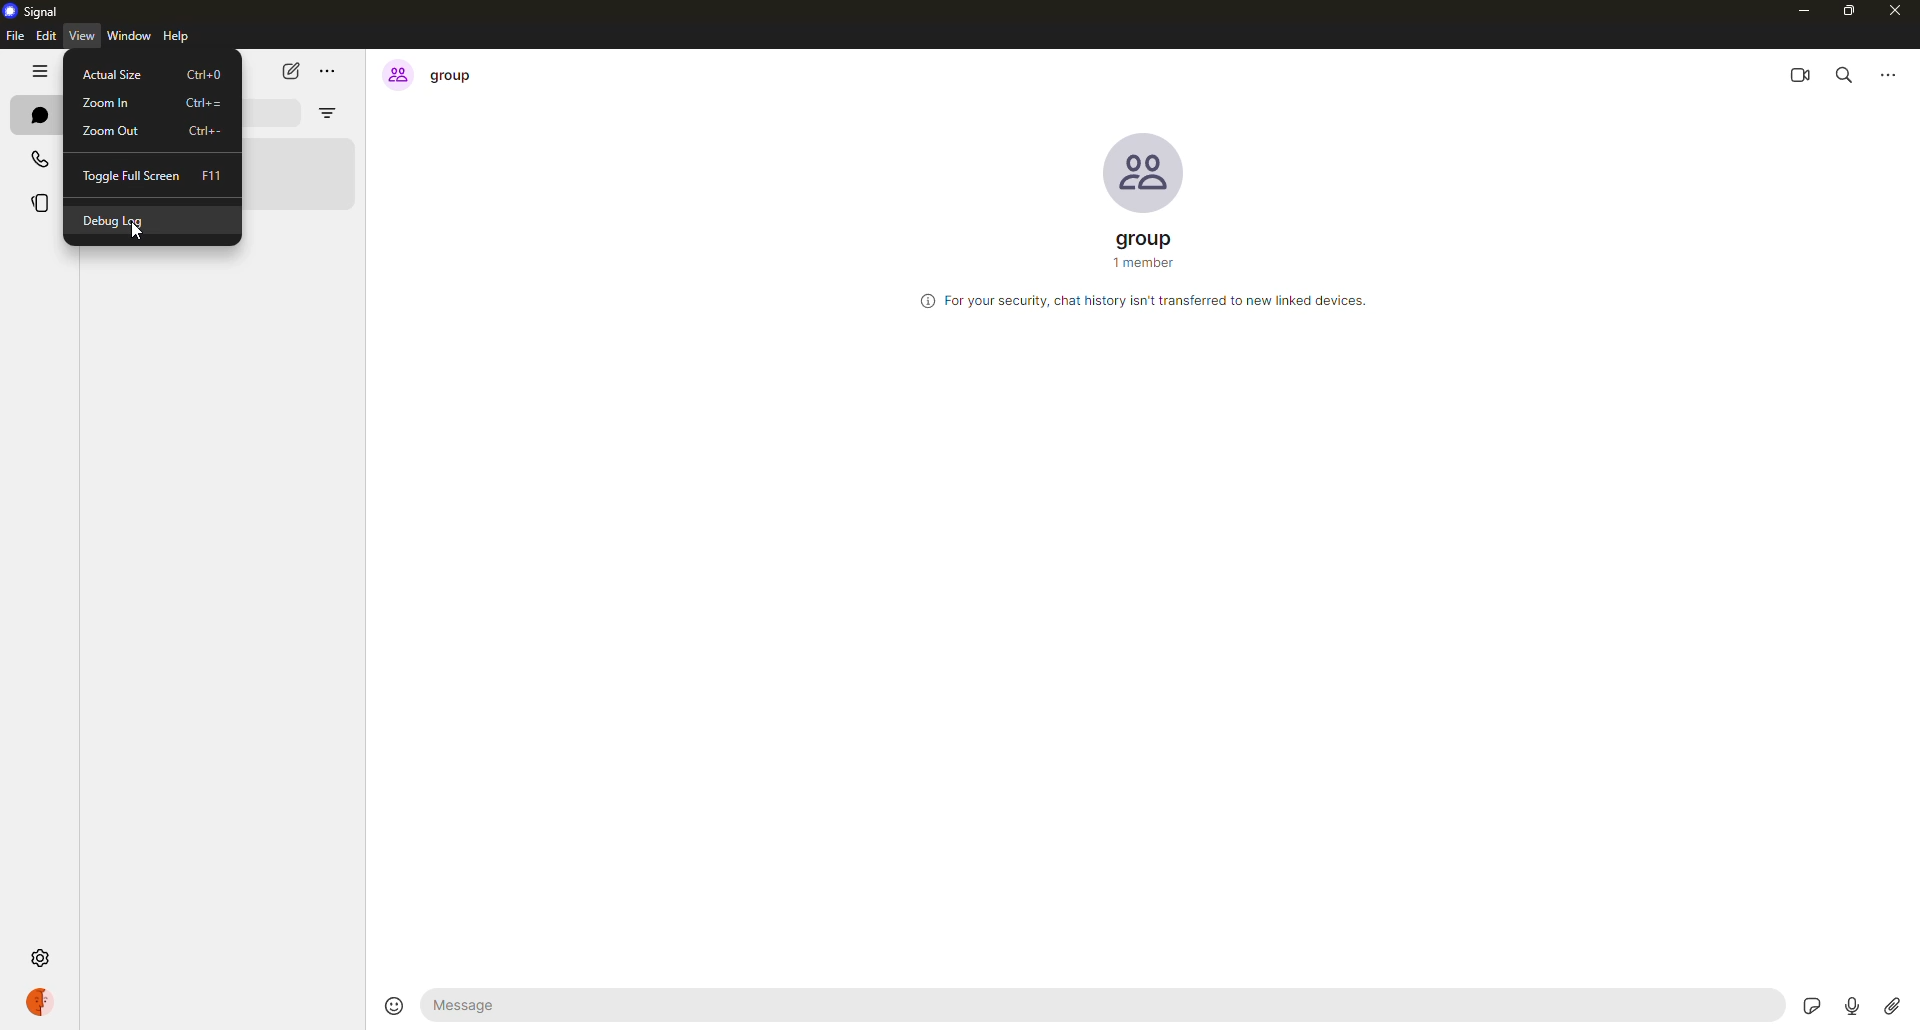  What do you see at coordinates (175, 37) in the screenshot?
I see `help` at bounding box center [175, 37].